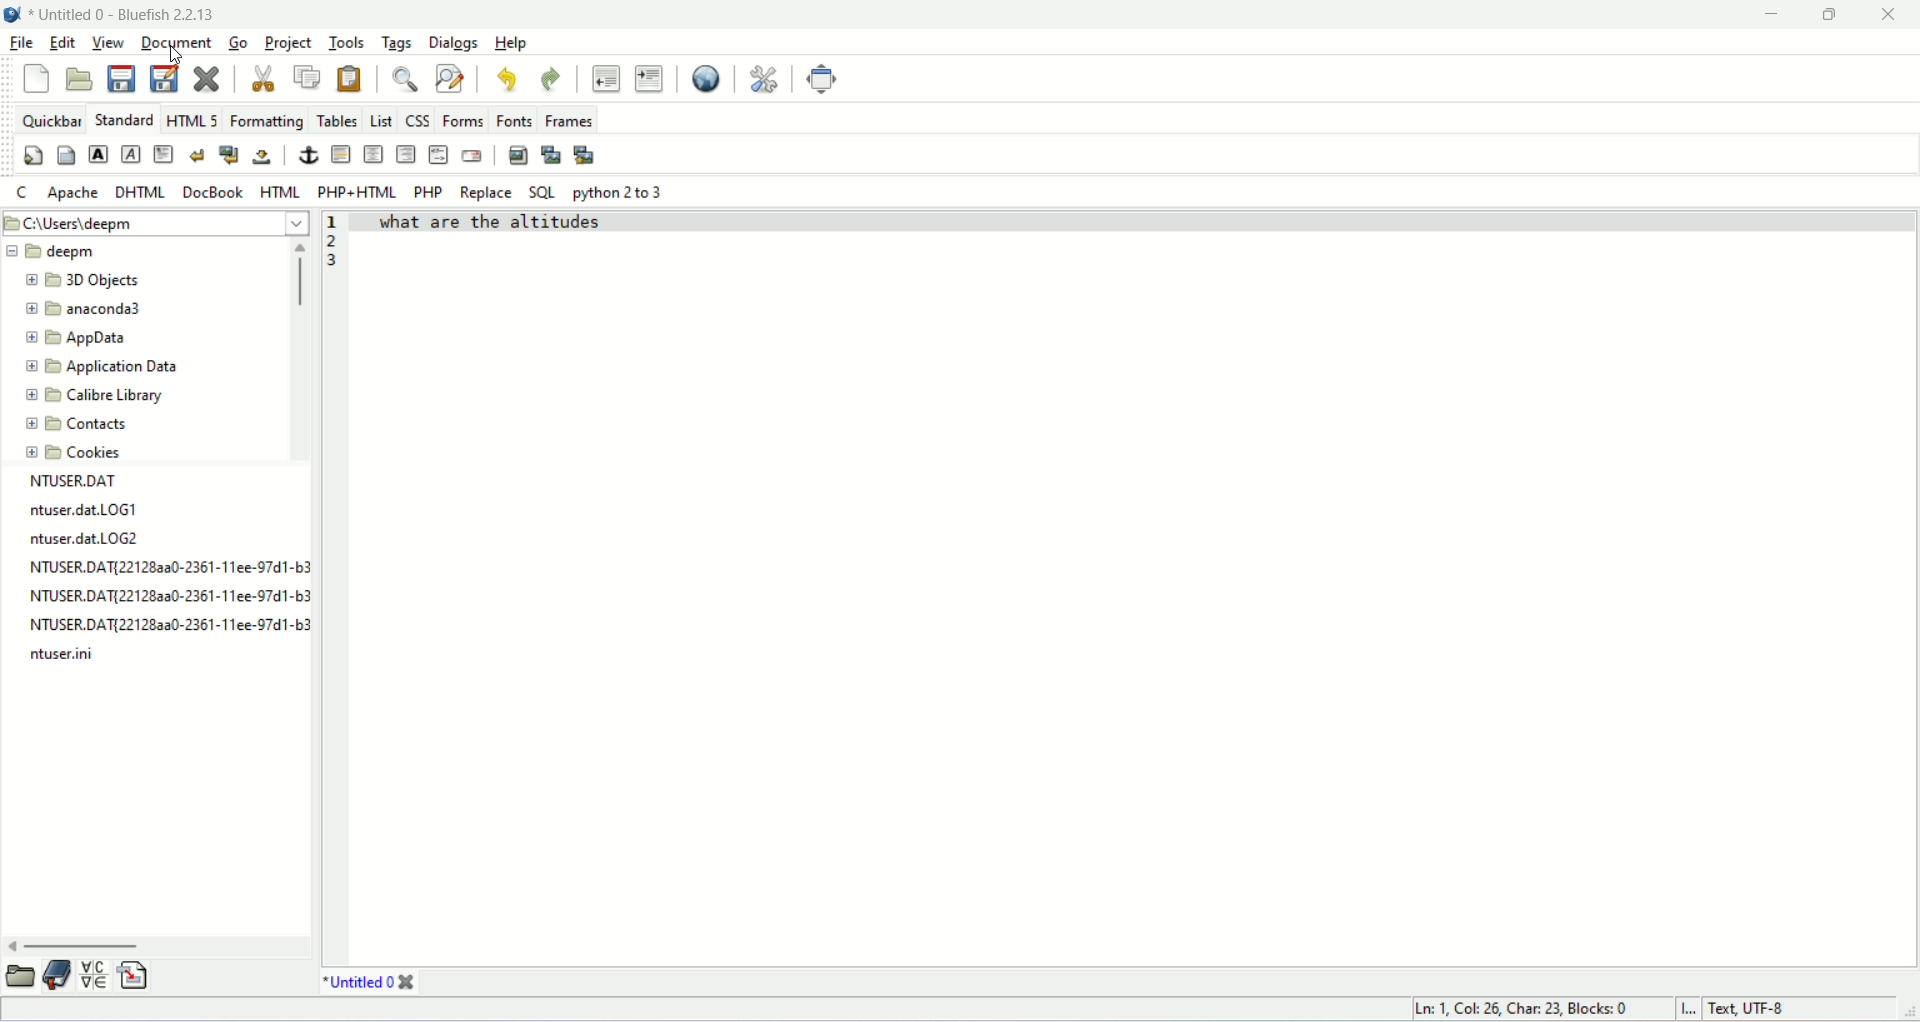 Image resolution: width=1920 pixels, height=1022 pixels. What do you see at coordinates (471, 157) in the screenshot?
I see `email` at bounding box center [471, 157].